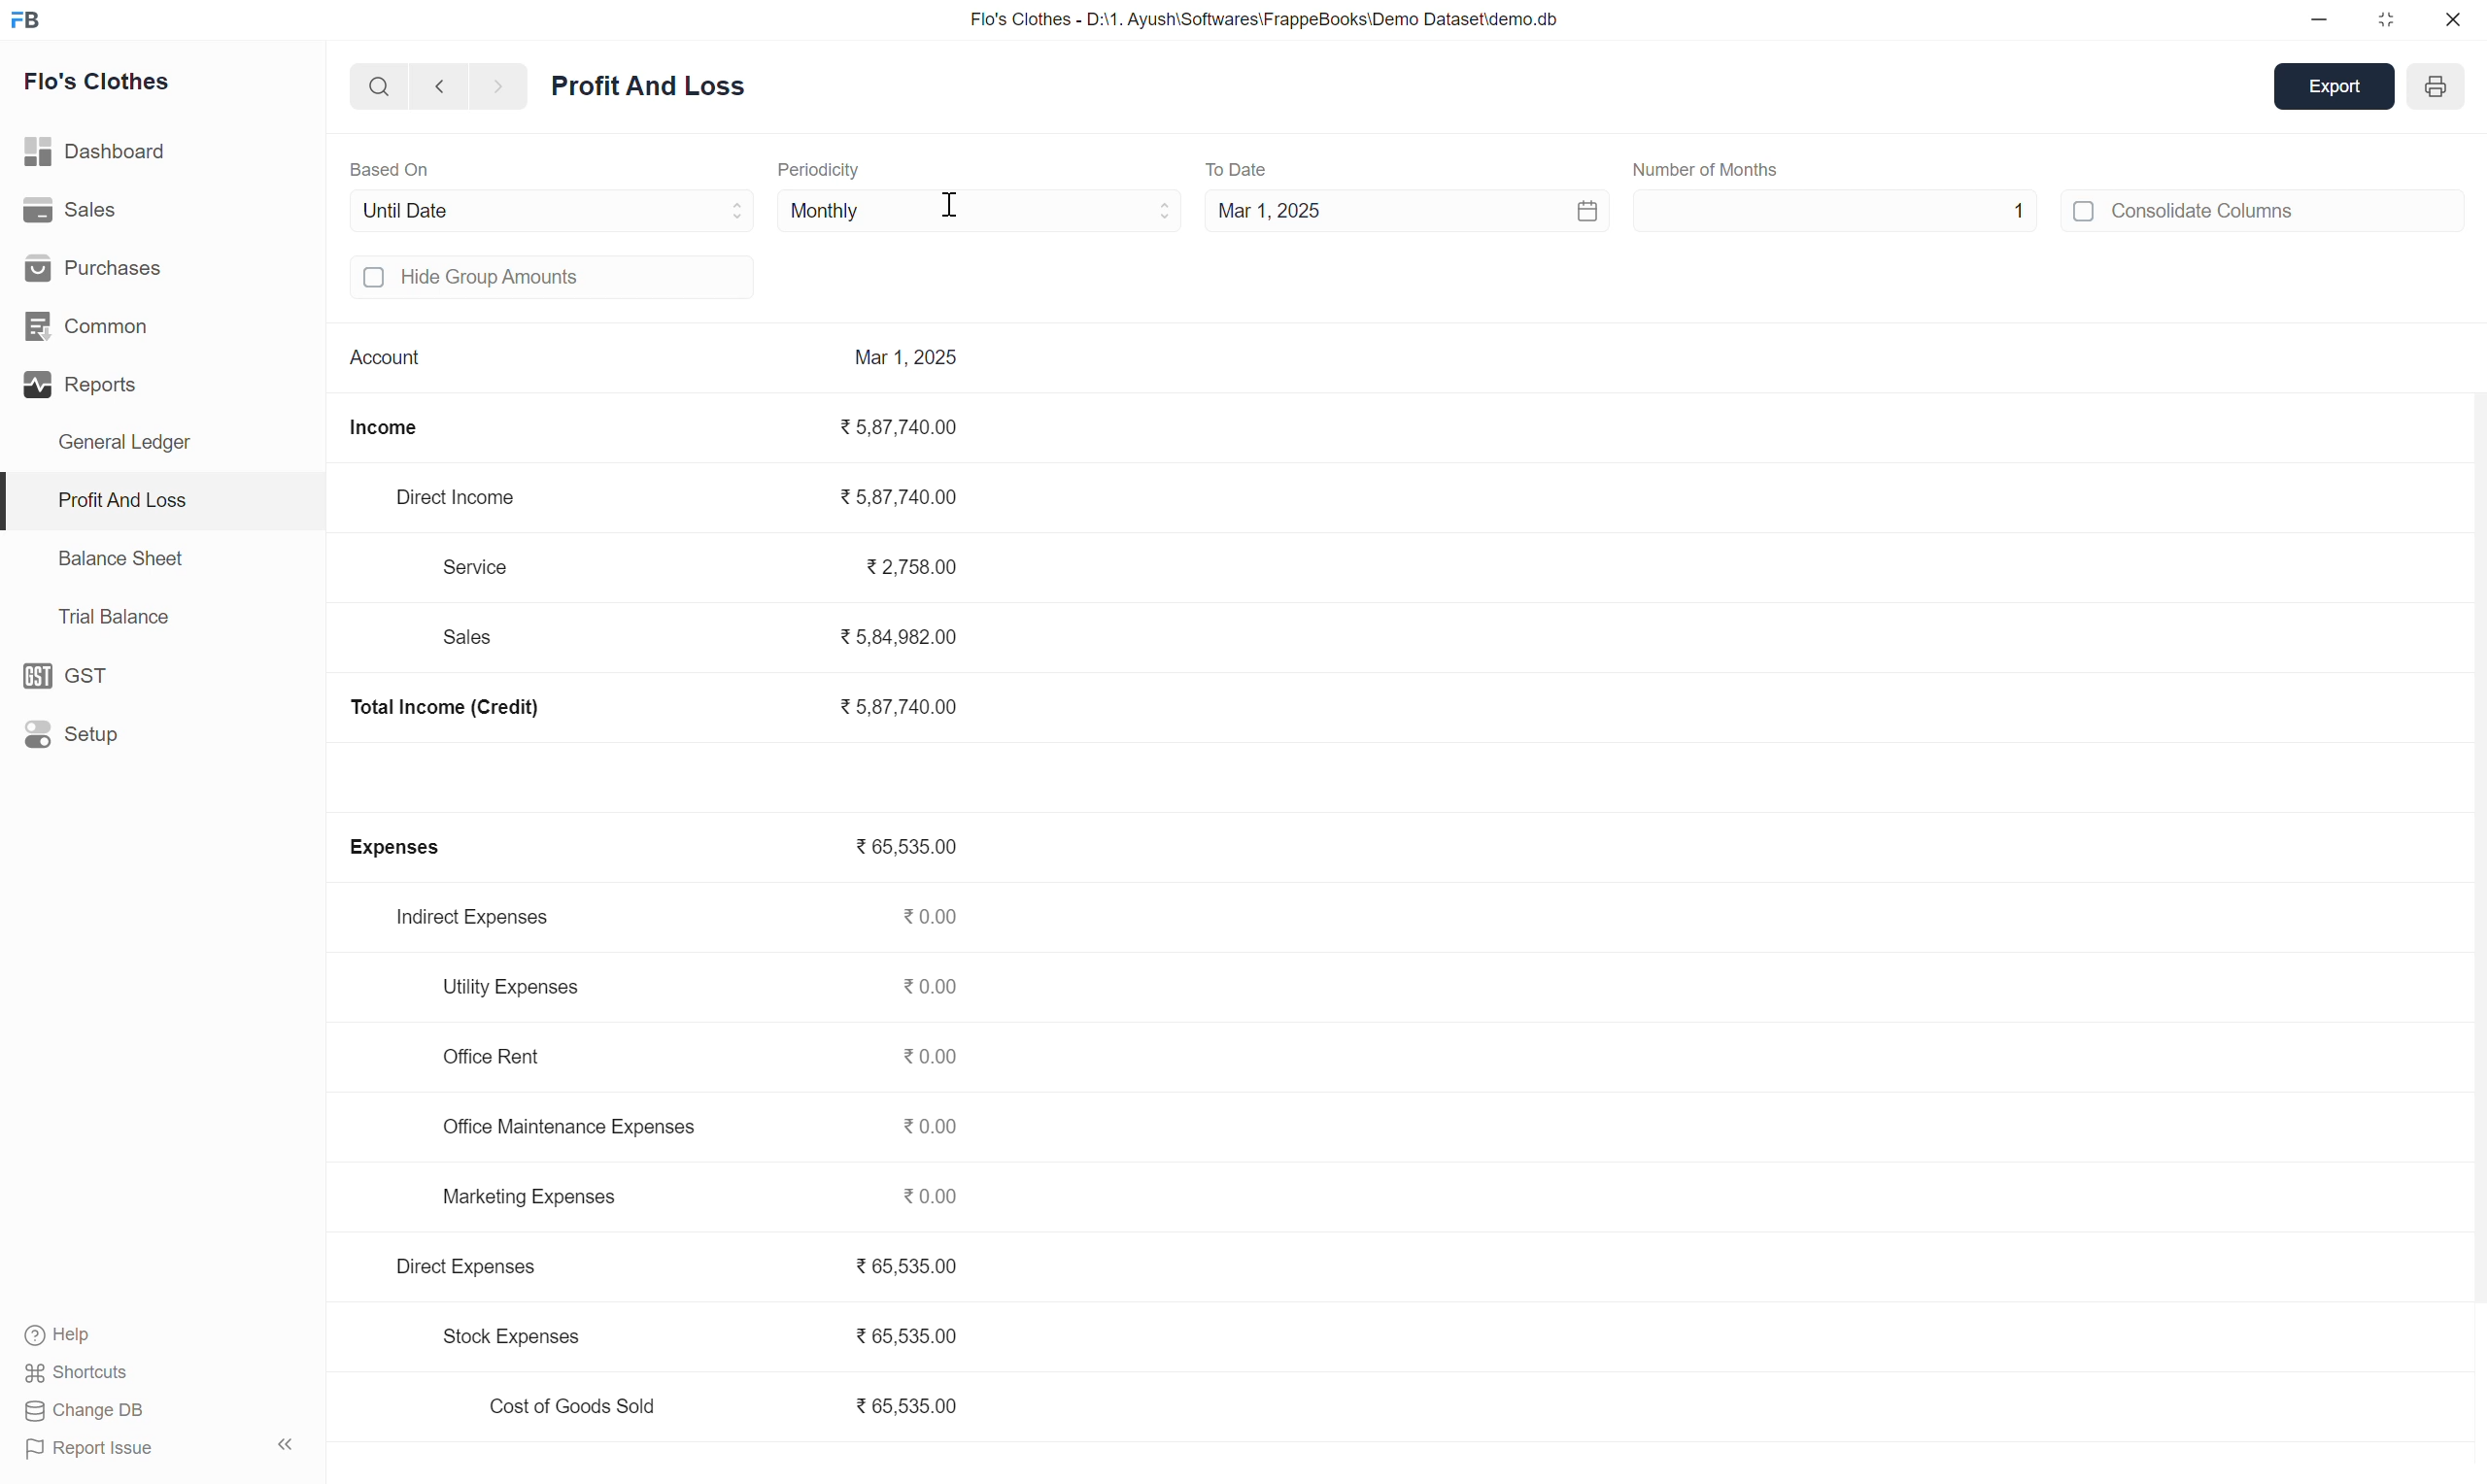  I want to click on Reports, so click(81, 392).